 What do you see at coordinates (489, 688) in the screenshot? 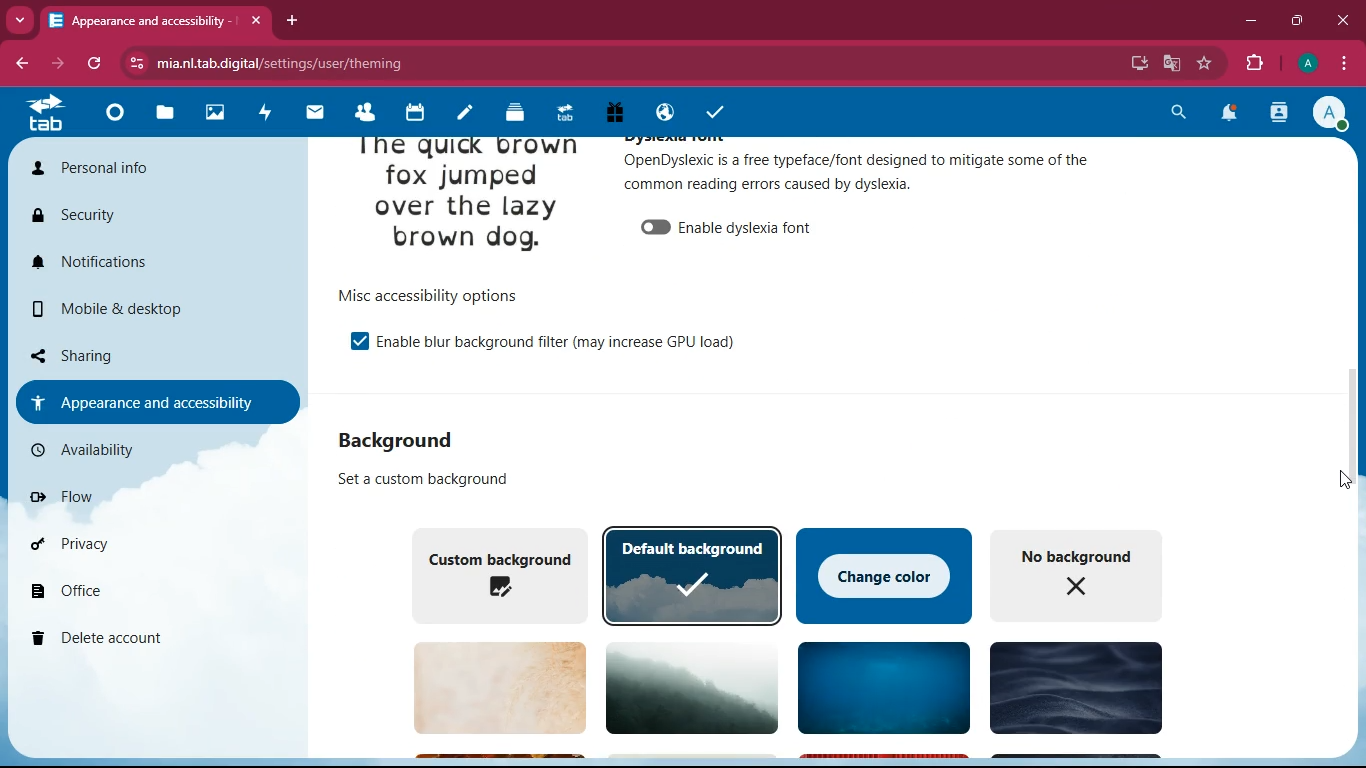
I see `background` at bounding box center [489, 688].